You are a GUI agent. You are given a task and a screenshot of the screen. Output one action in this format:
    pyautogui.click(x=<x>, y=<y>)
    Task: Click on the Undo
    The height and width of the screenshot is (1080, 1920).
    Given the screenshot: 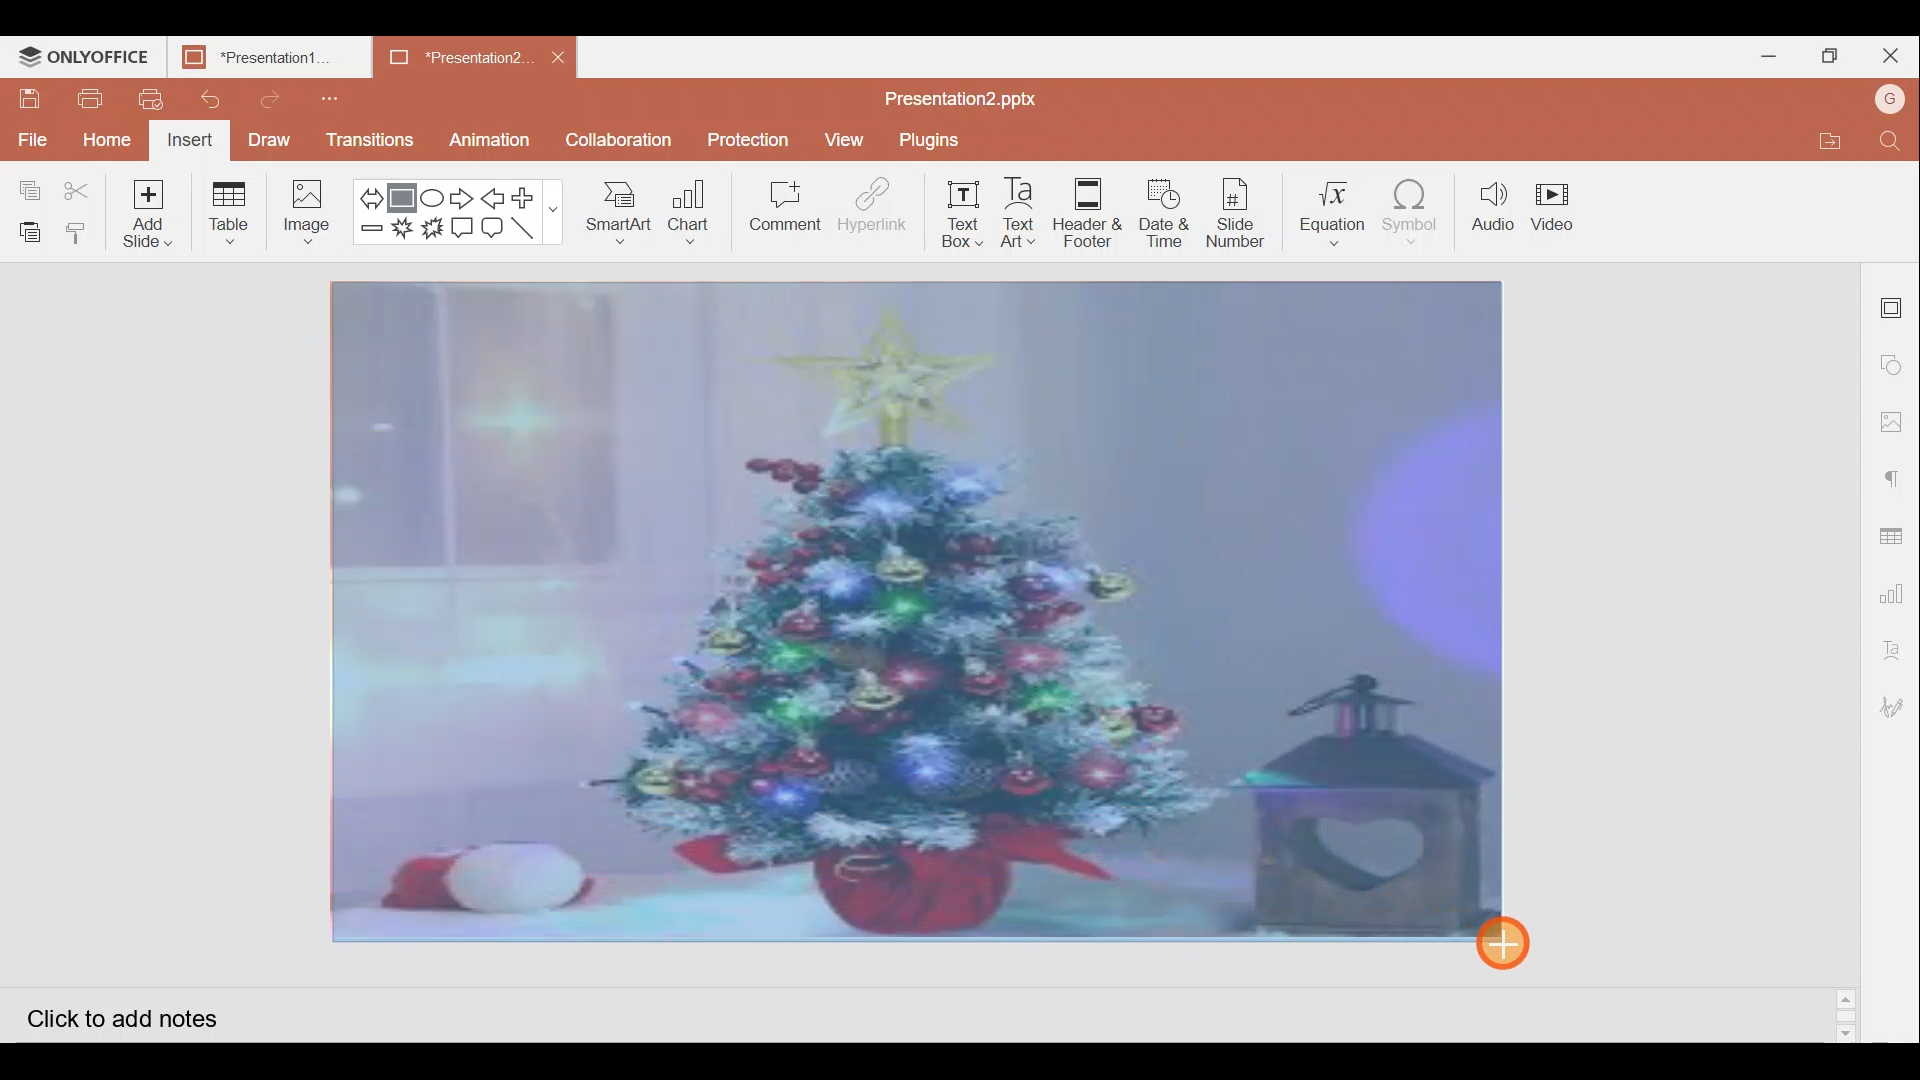 What is the action you would take?
    pyautogui.click(x=211, y=100)
    